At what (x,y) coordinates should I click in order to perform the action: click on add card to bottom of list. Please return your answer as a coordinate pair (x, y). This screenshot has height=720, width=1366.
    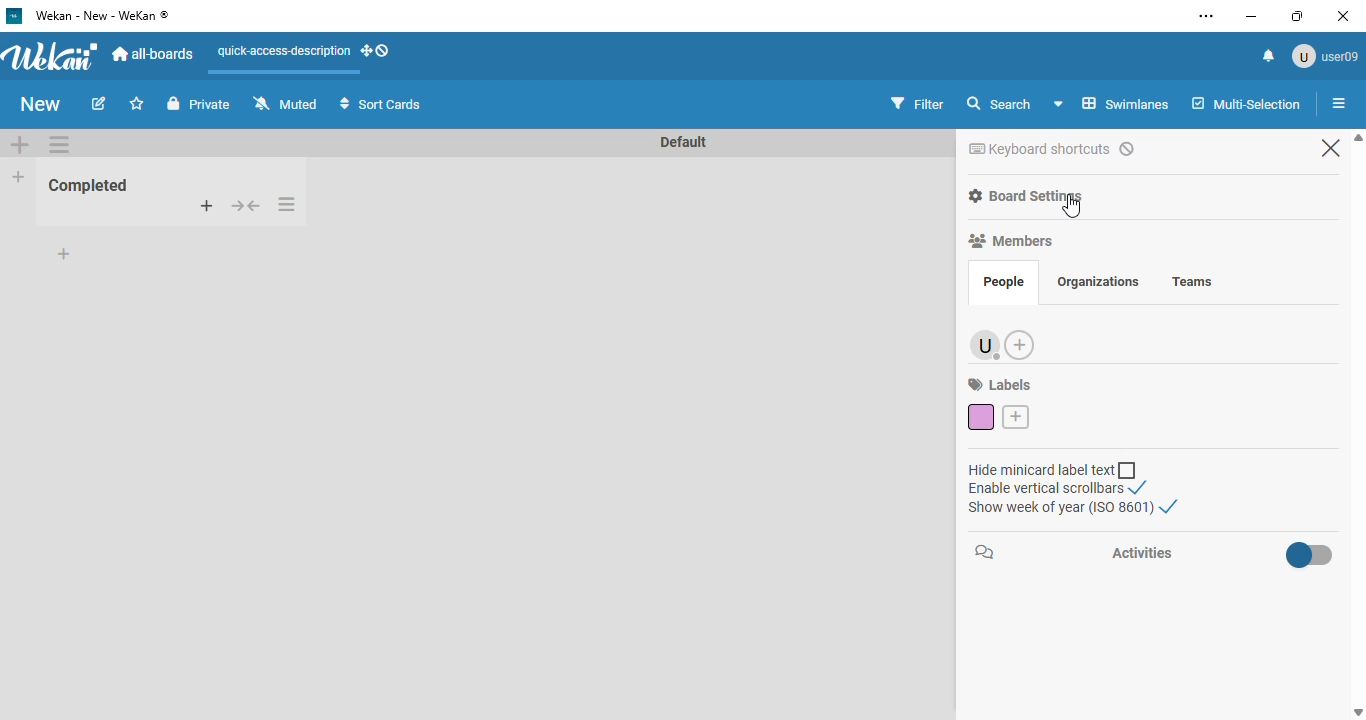
    Looking at the image, I should click on (65, 254).